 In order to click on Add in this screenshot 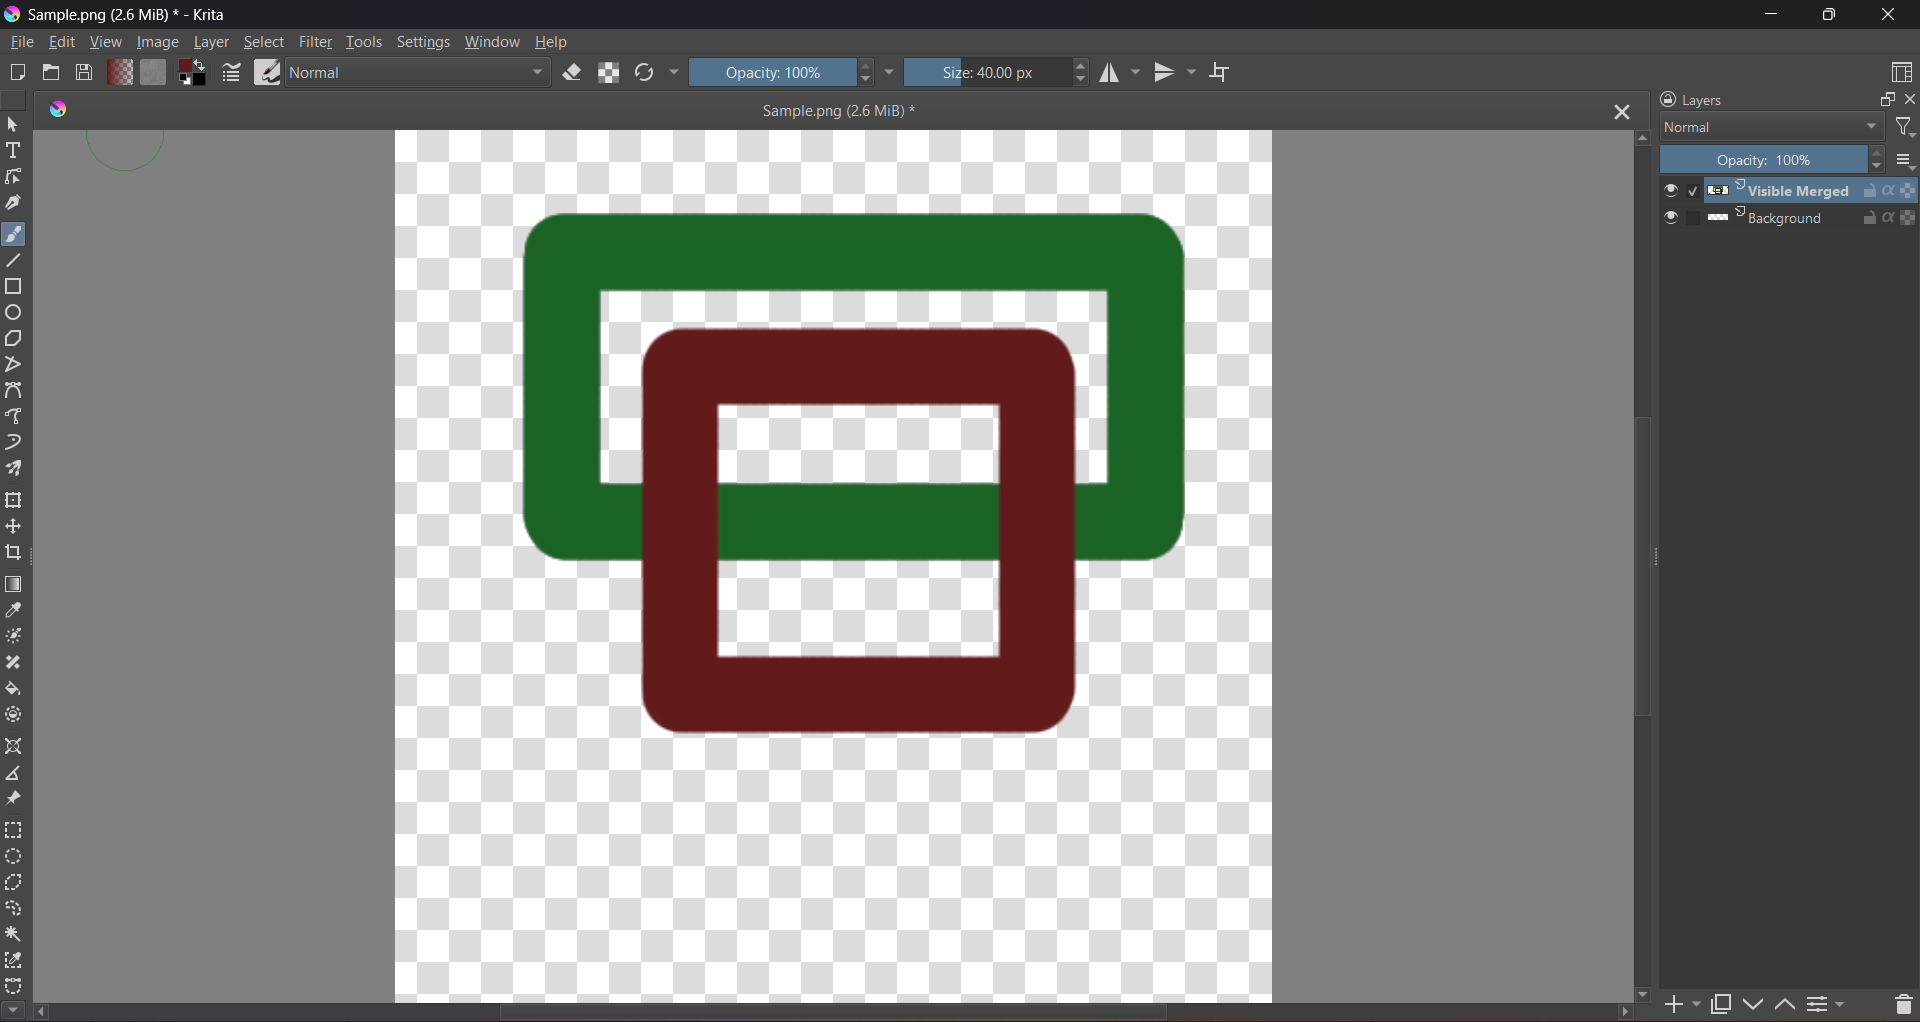, I will do `click(1684, 999)`.